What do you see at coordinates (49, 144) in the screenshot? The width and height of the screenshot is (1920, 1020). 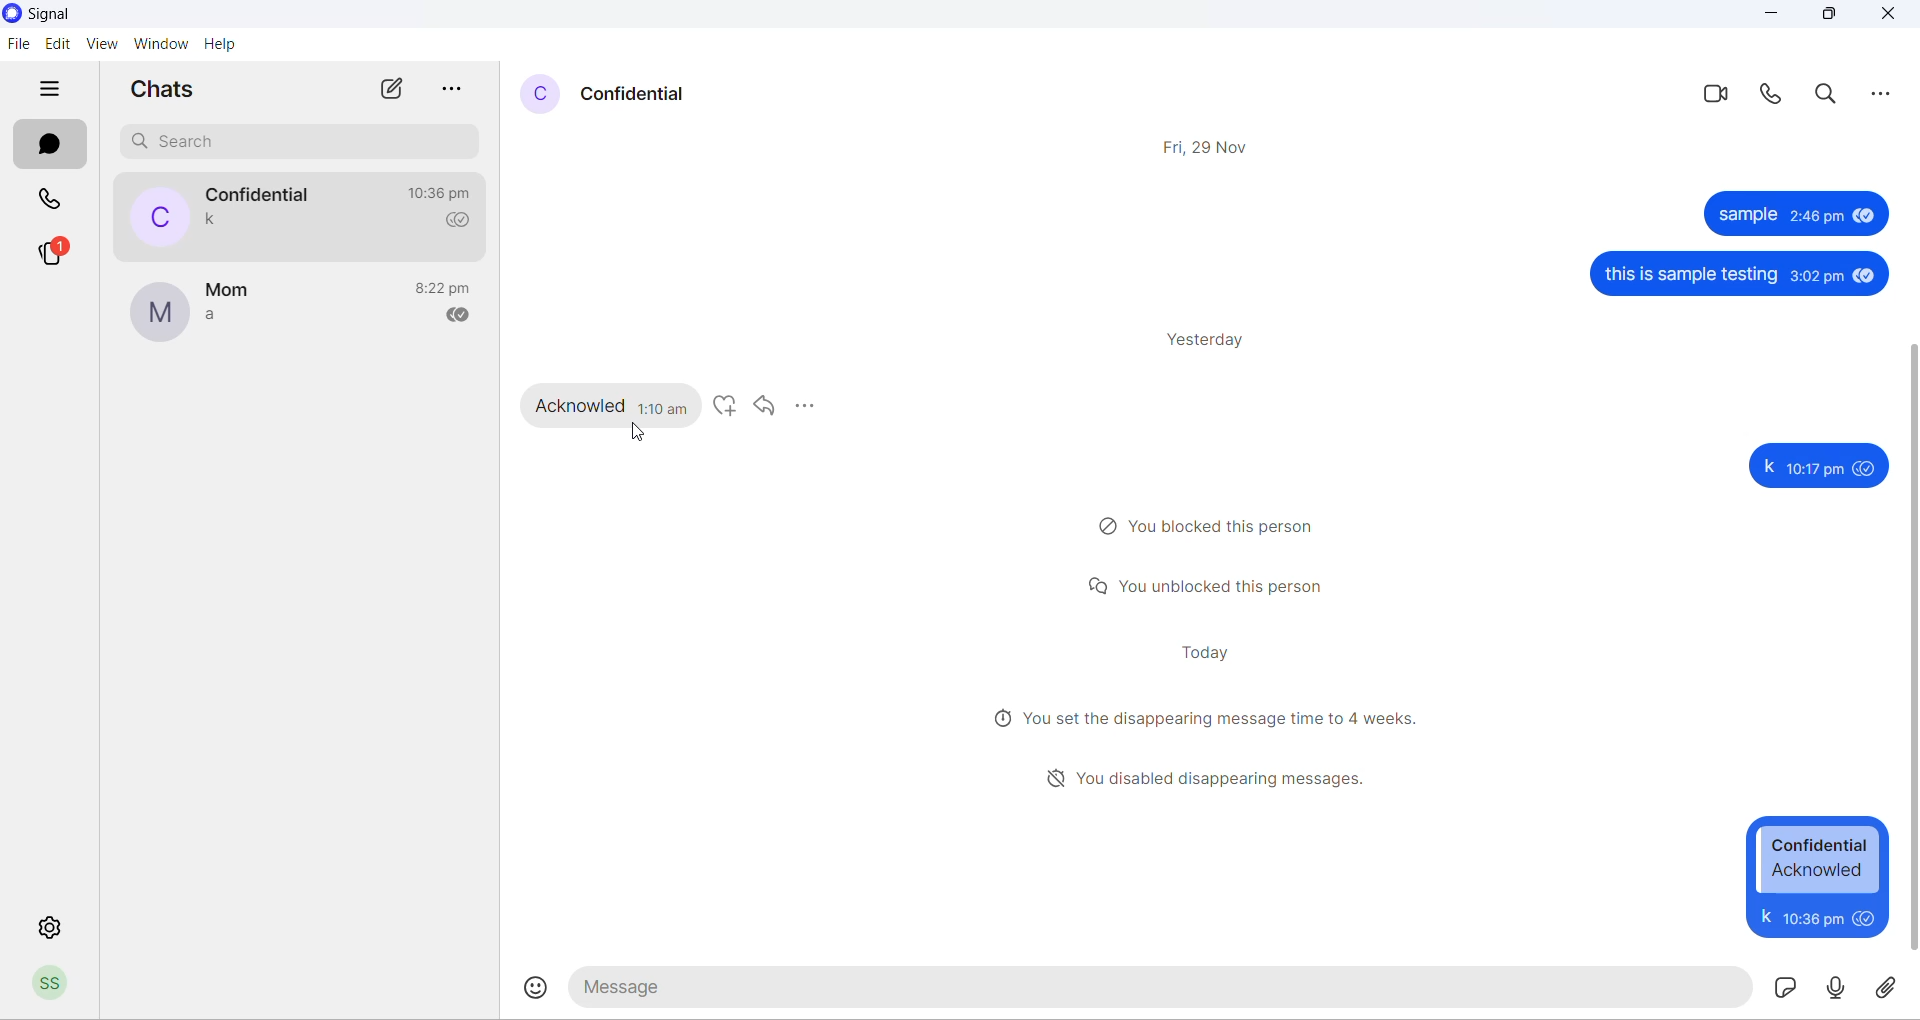 I see `chats` at bounding box center [49, 144].